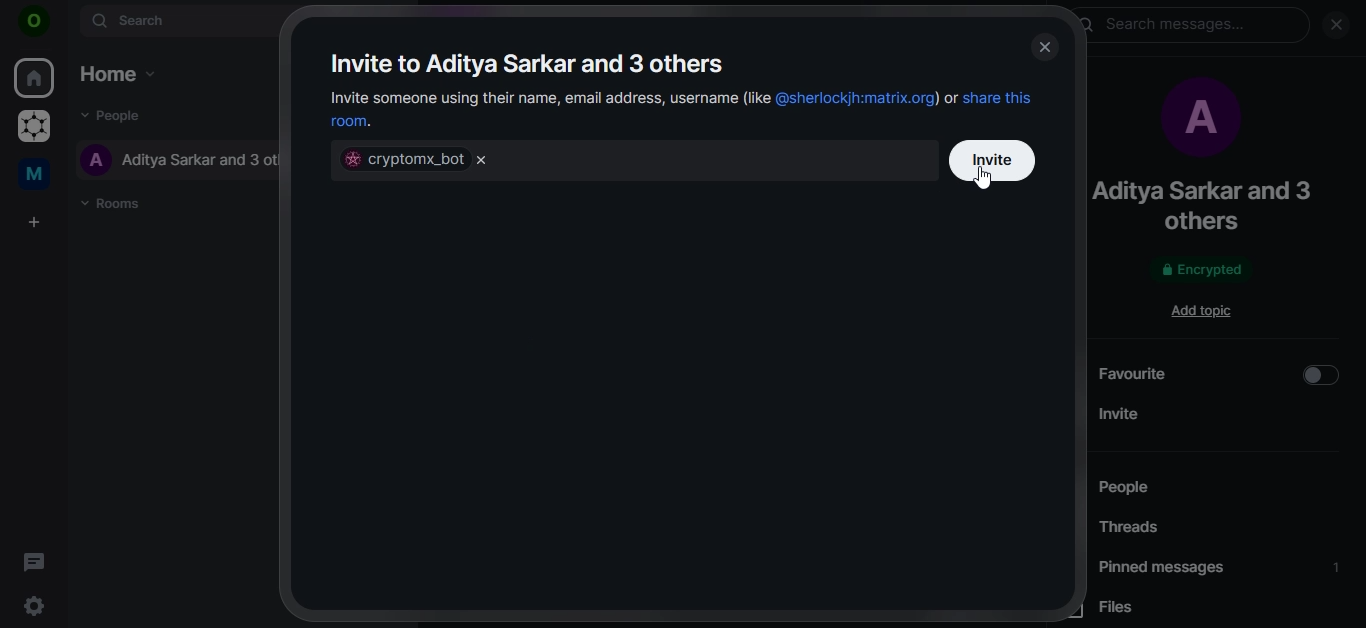 This screenshot has width=1366, height=628. Describe the element at coordinates (1044, 48) in the screenshot. I see `close` at that location.